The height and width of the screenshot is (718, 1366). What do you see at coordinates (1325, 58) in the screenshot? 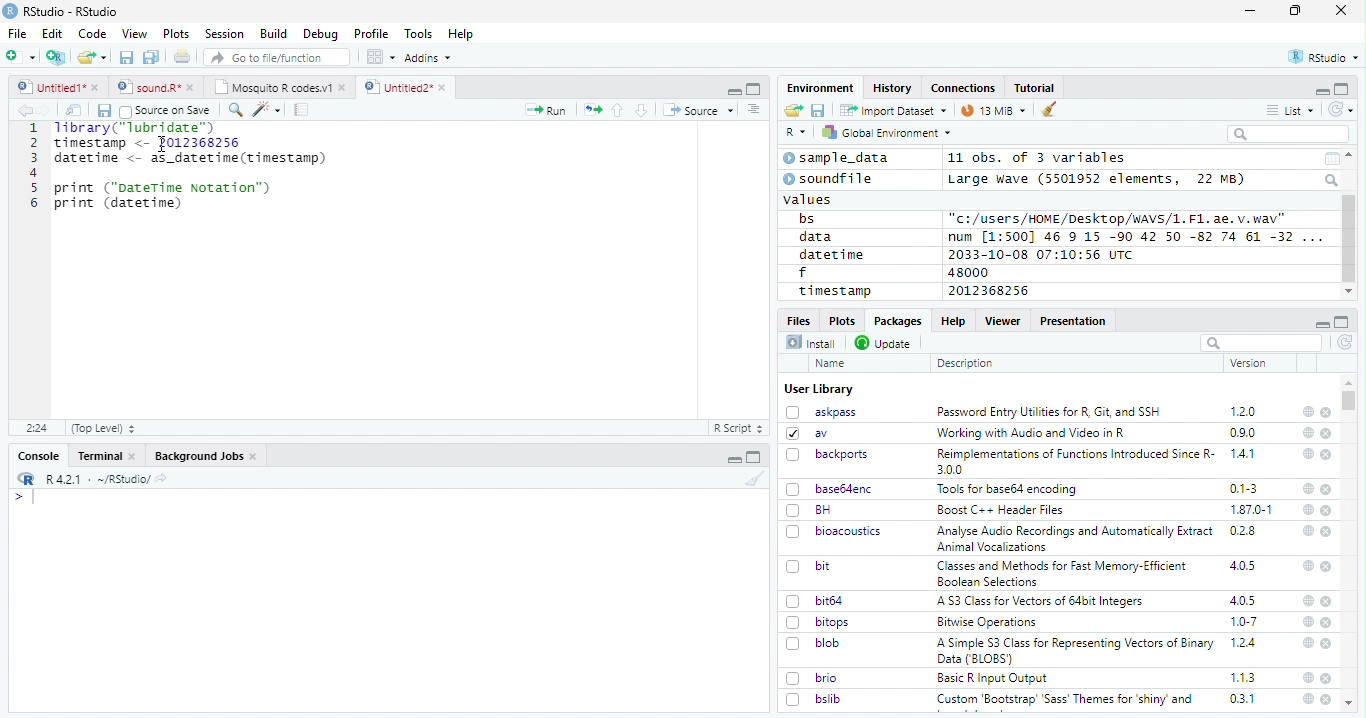
I see `RStudio` at bounding box center [1325, 58].